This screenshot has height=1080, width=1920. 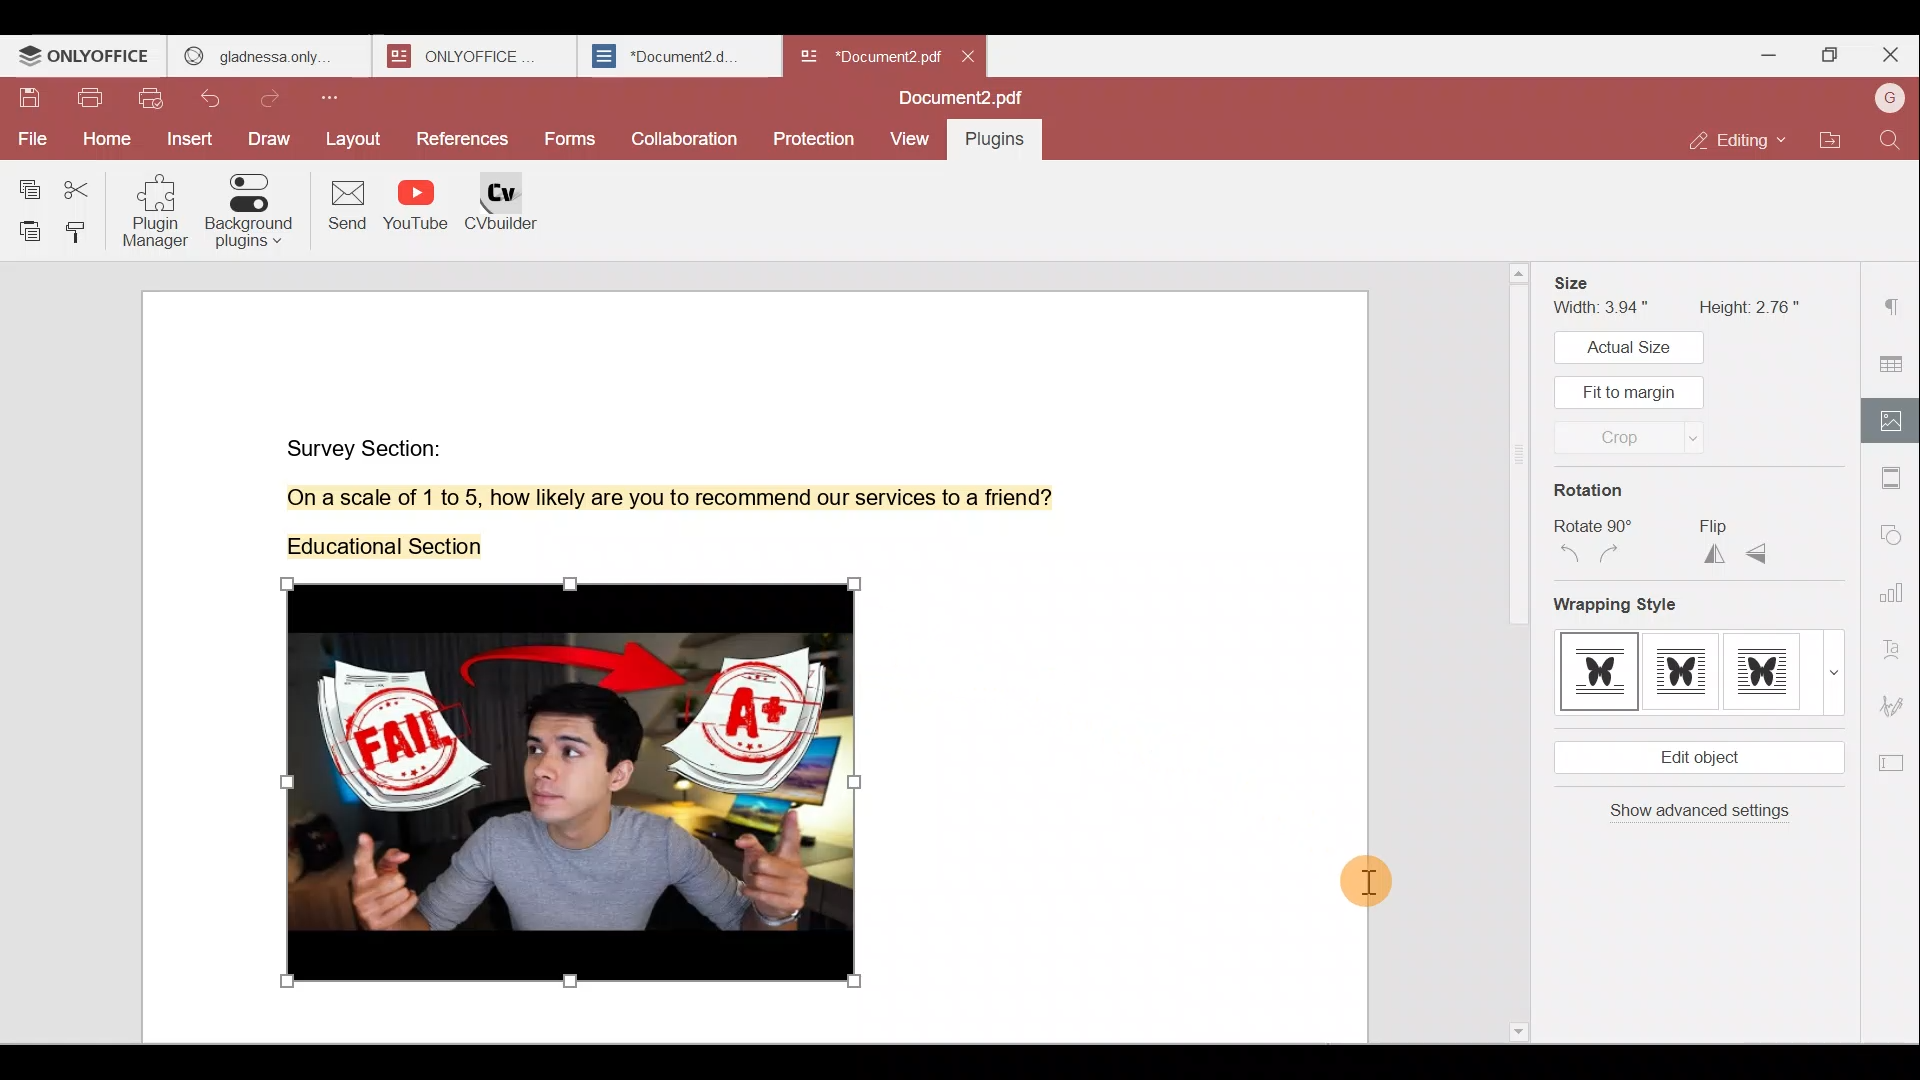 What do you see at coordinates (1640, 439) in the screenshot?
I see `Crop` at bounding box center [1640, 439].